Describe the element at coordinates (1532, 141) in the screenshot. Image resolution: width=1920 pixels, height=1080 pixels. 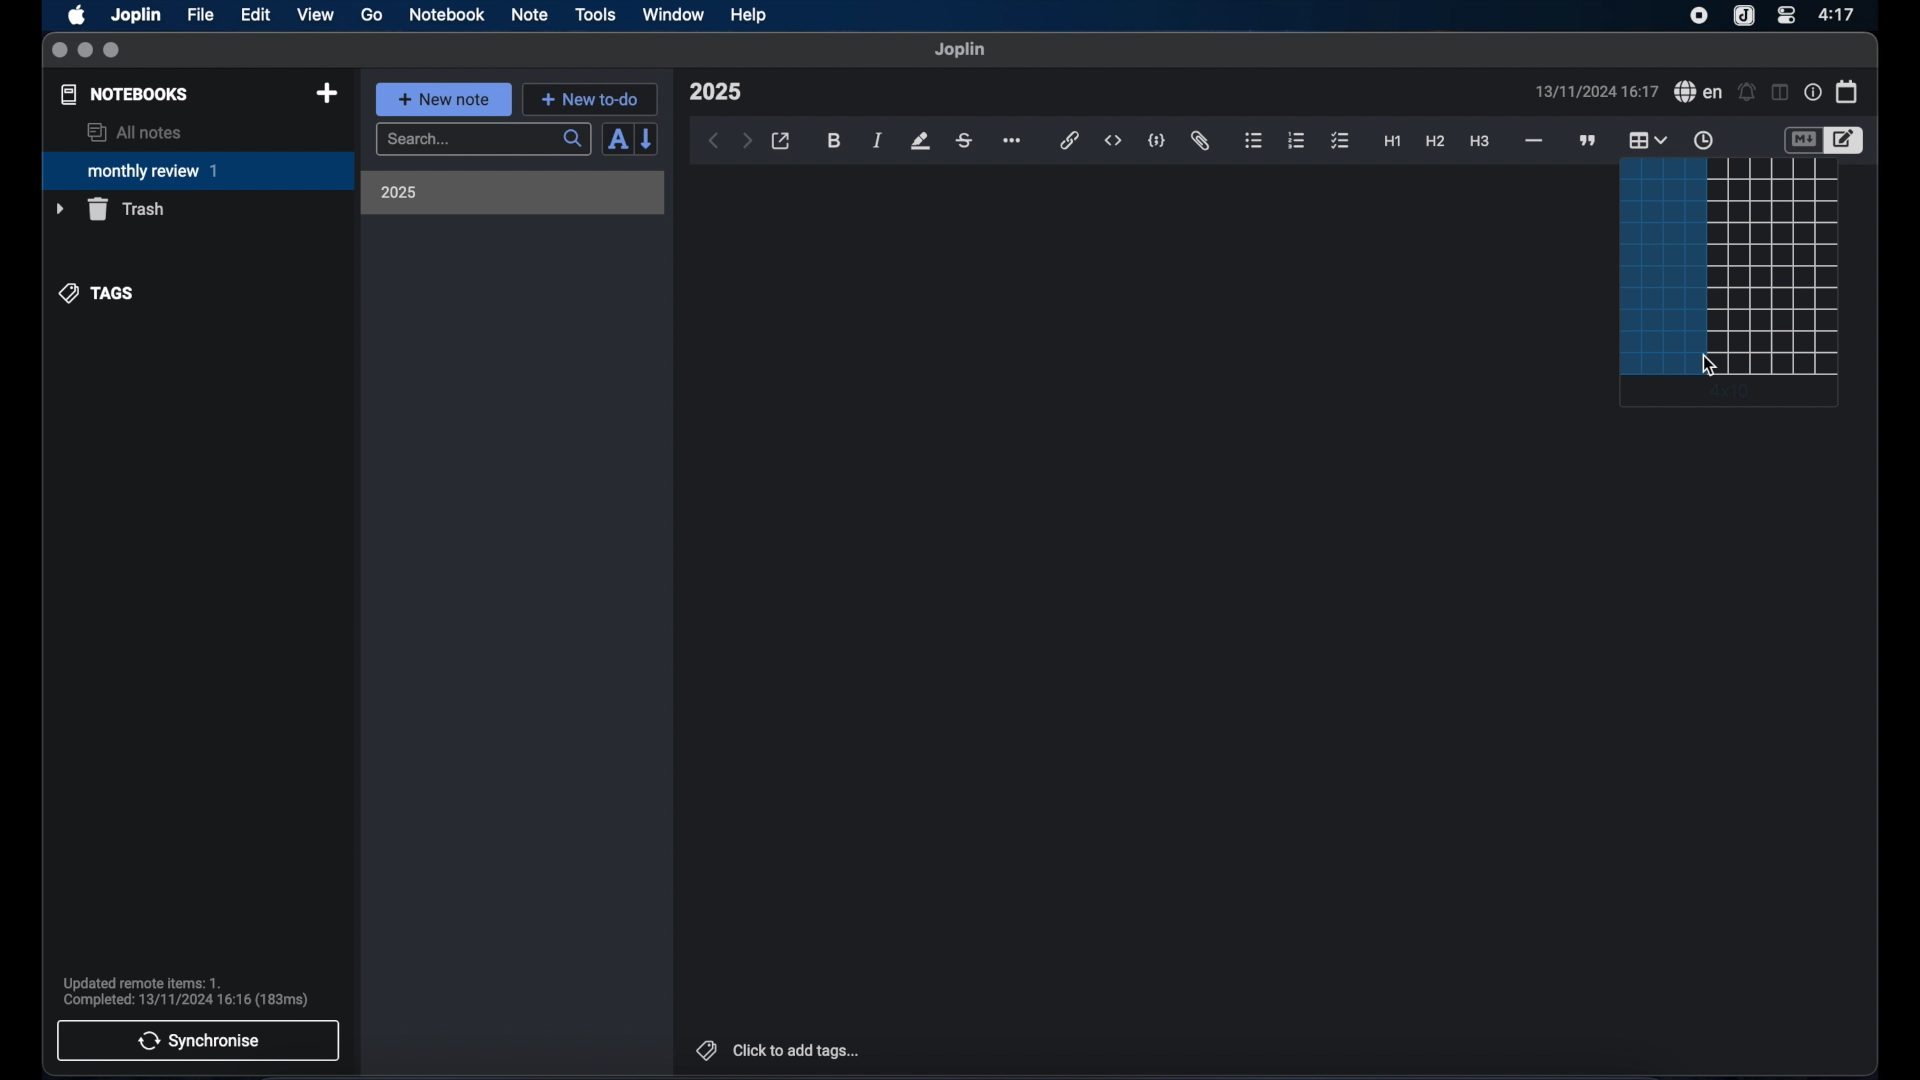
I see `horizontal rule` at that location.